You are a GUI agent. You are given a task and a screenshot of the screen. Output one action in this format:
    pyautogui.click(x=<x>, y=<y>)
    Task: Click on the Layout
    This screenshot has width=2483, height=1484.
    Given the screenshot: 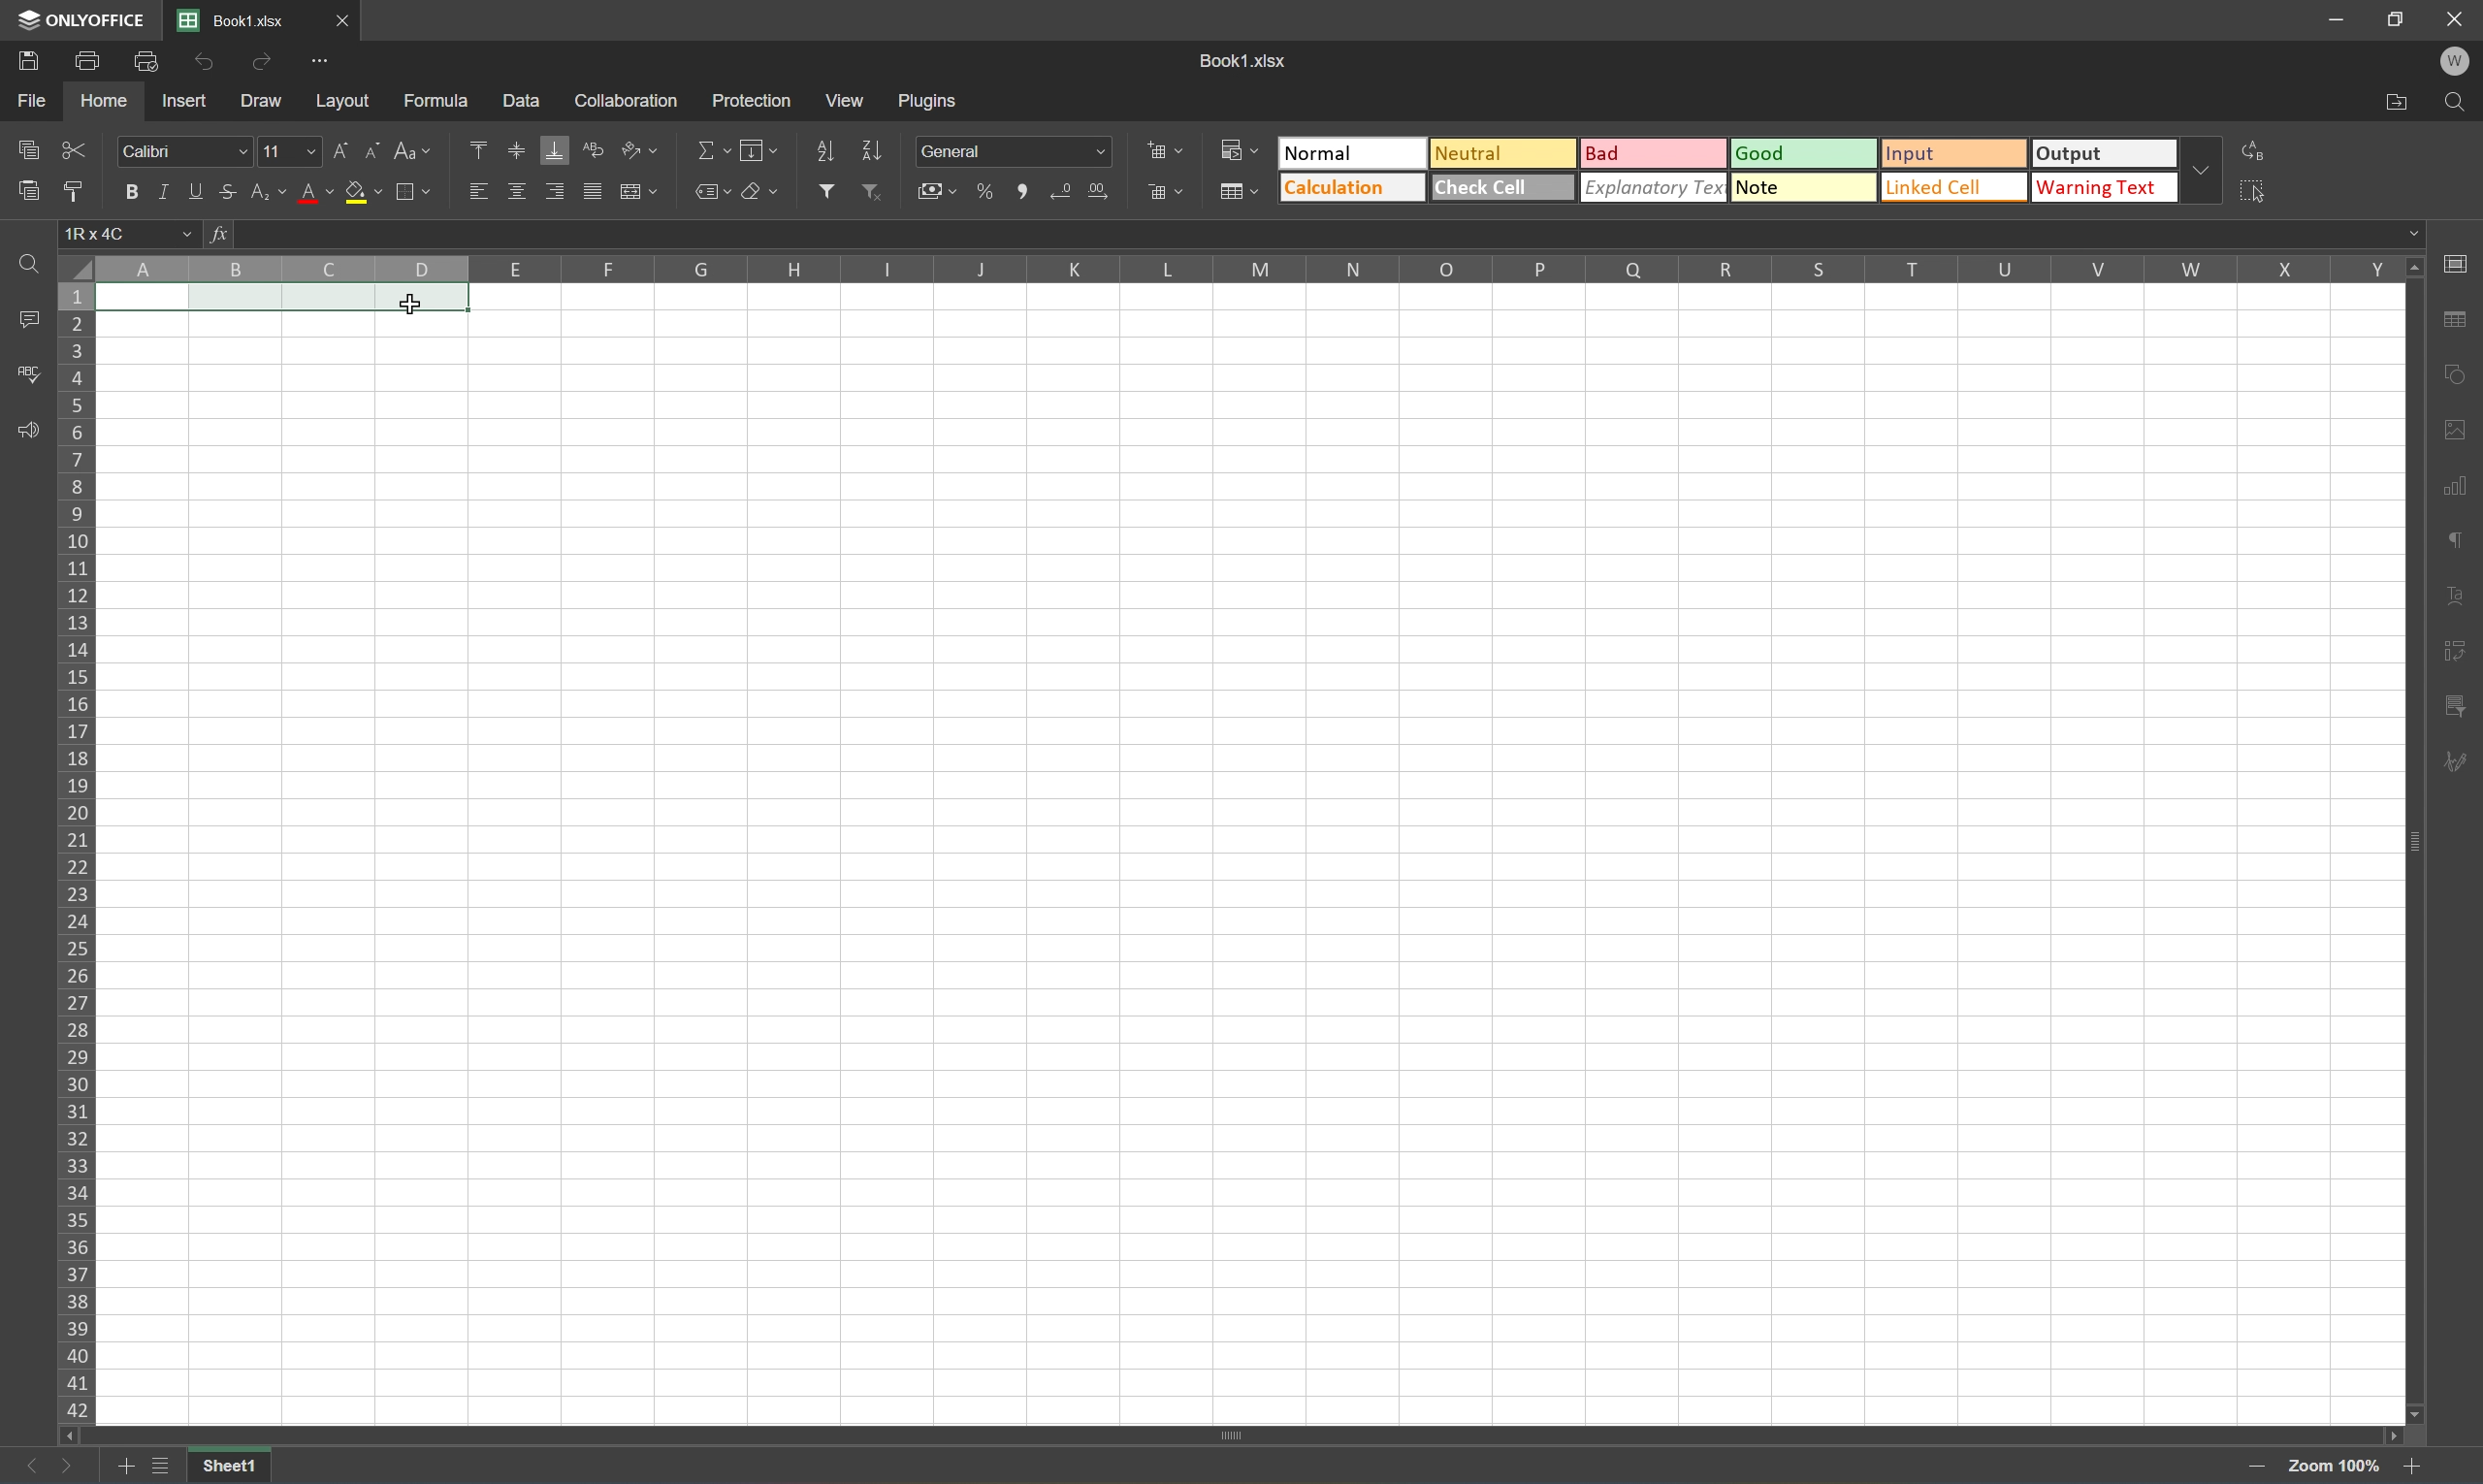 What is the action you would take?
    pyautogui.click(x=342, y=103)
    